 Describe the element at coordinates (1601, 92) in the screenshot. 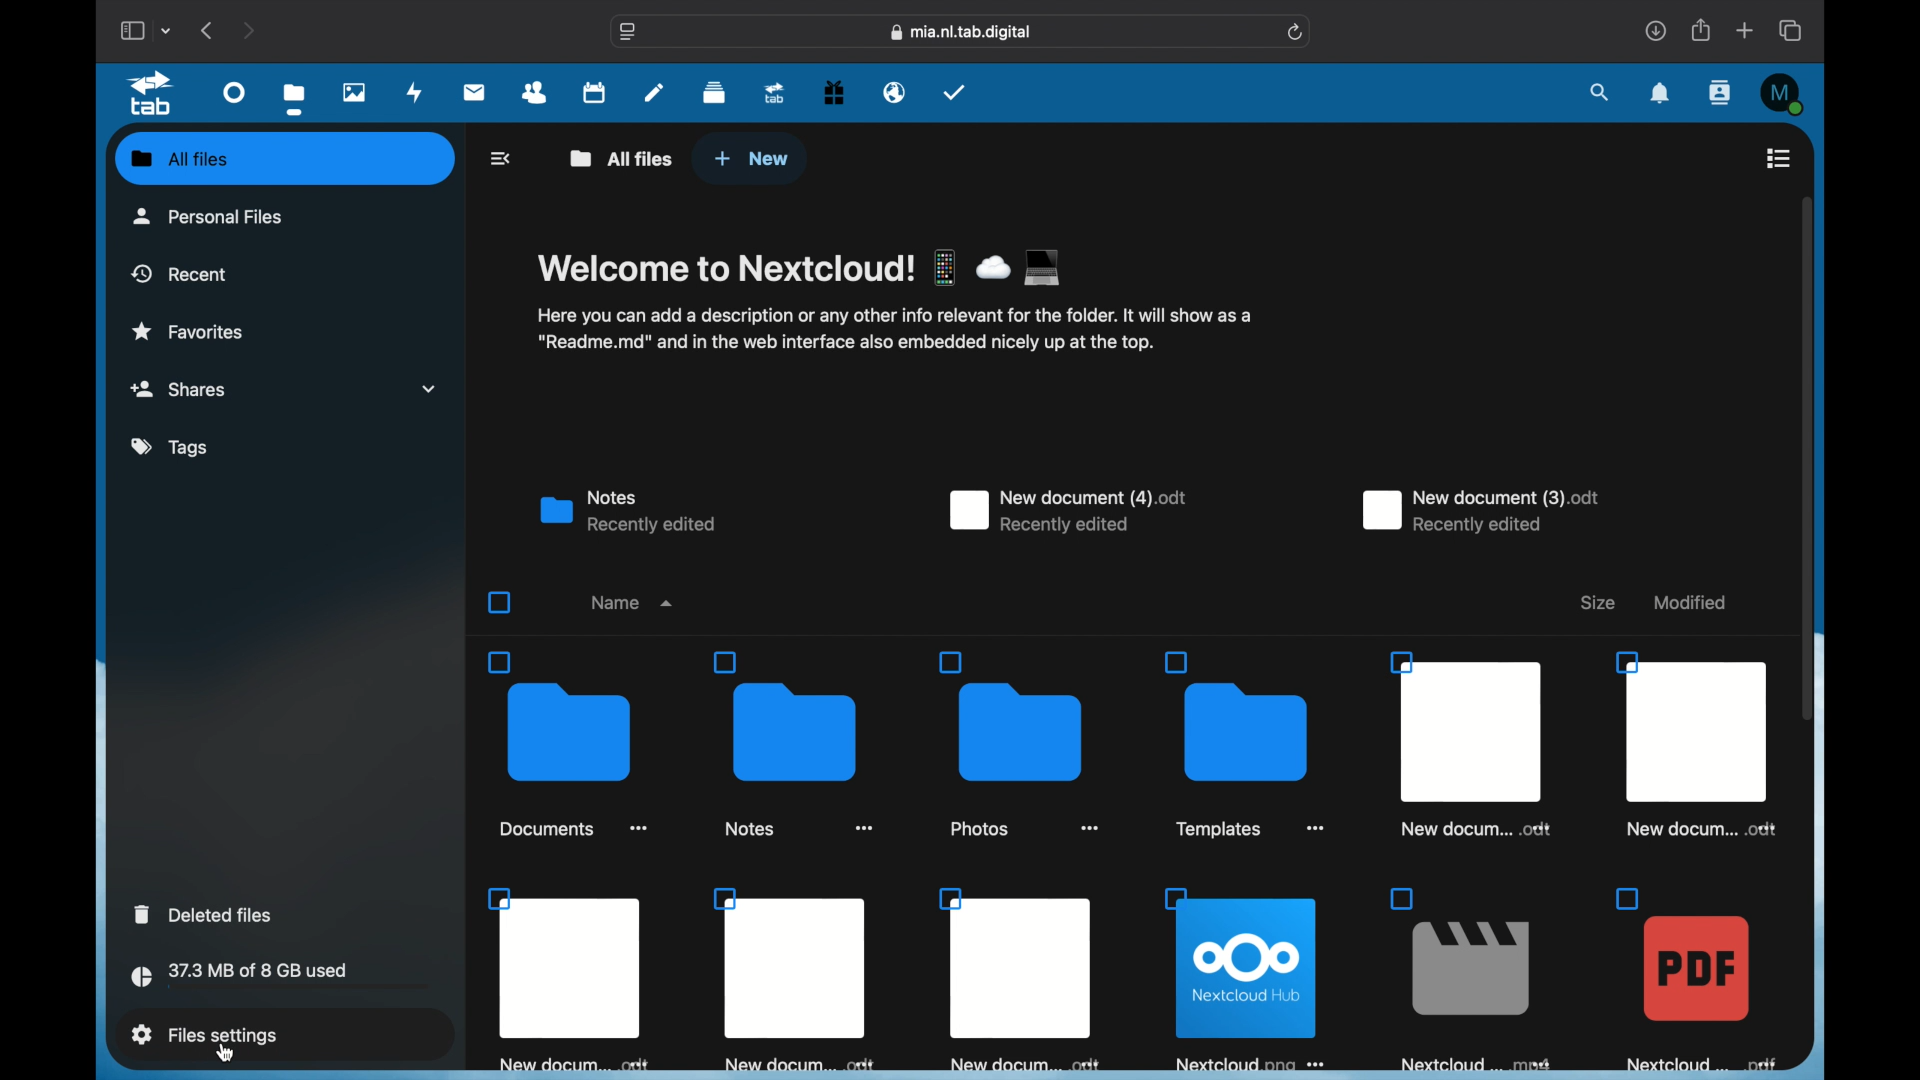

I see `search` at that location.